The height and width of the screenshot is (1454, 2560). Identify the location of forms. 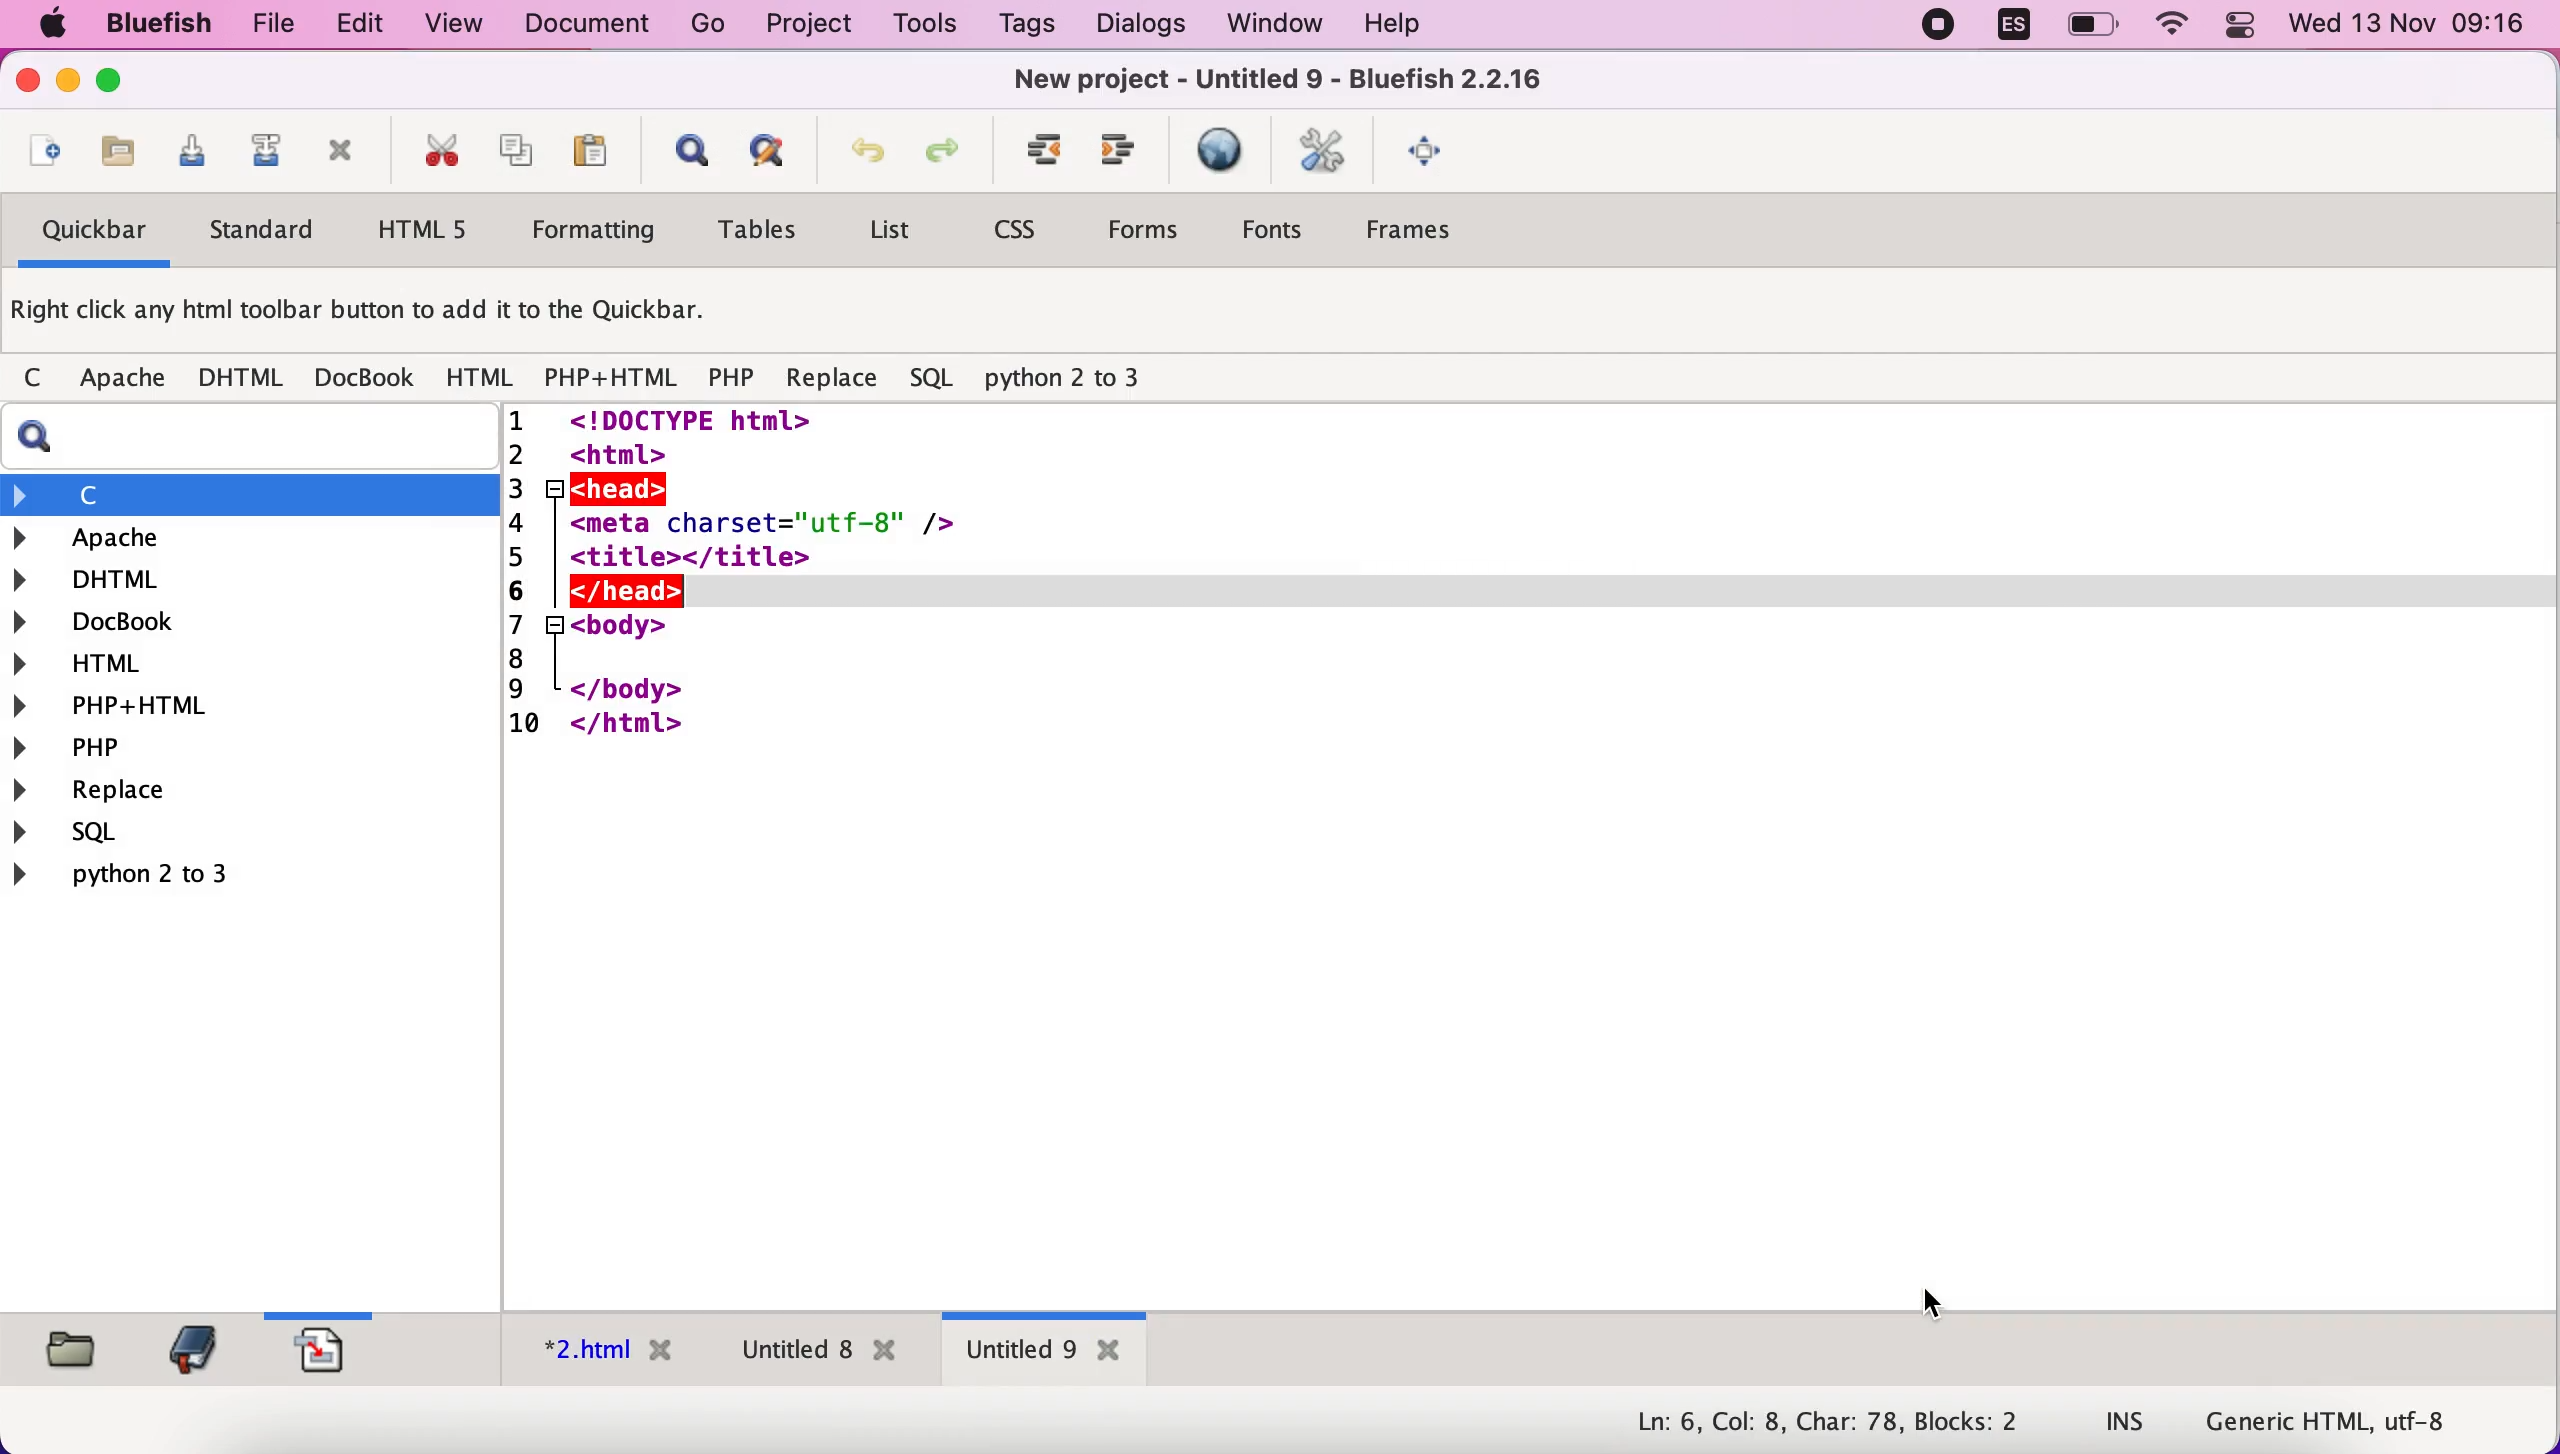
(1144, 231).